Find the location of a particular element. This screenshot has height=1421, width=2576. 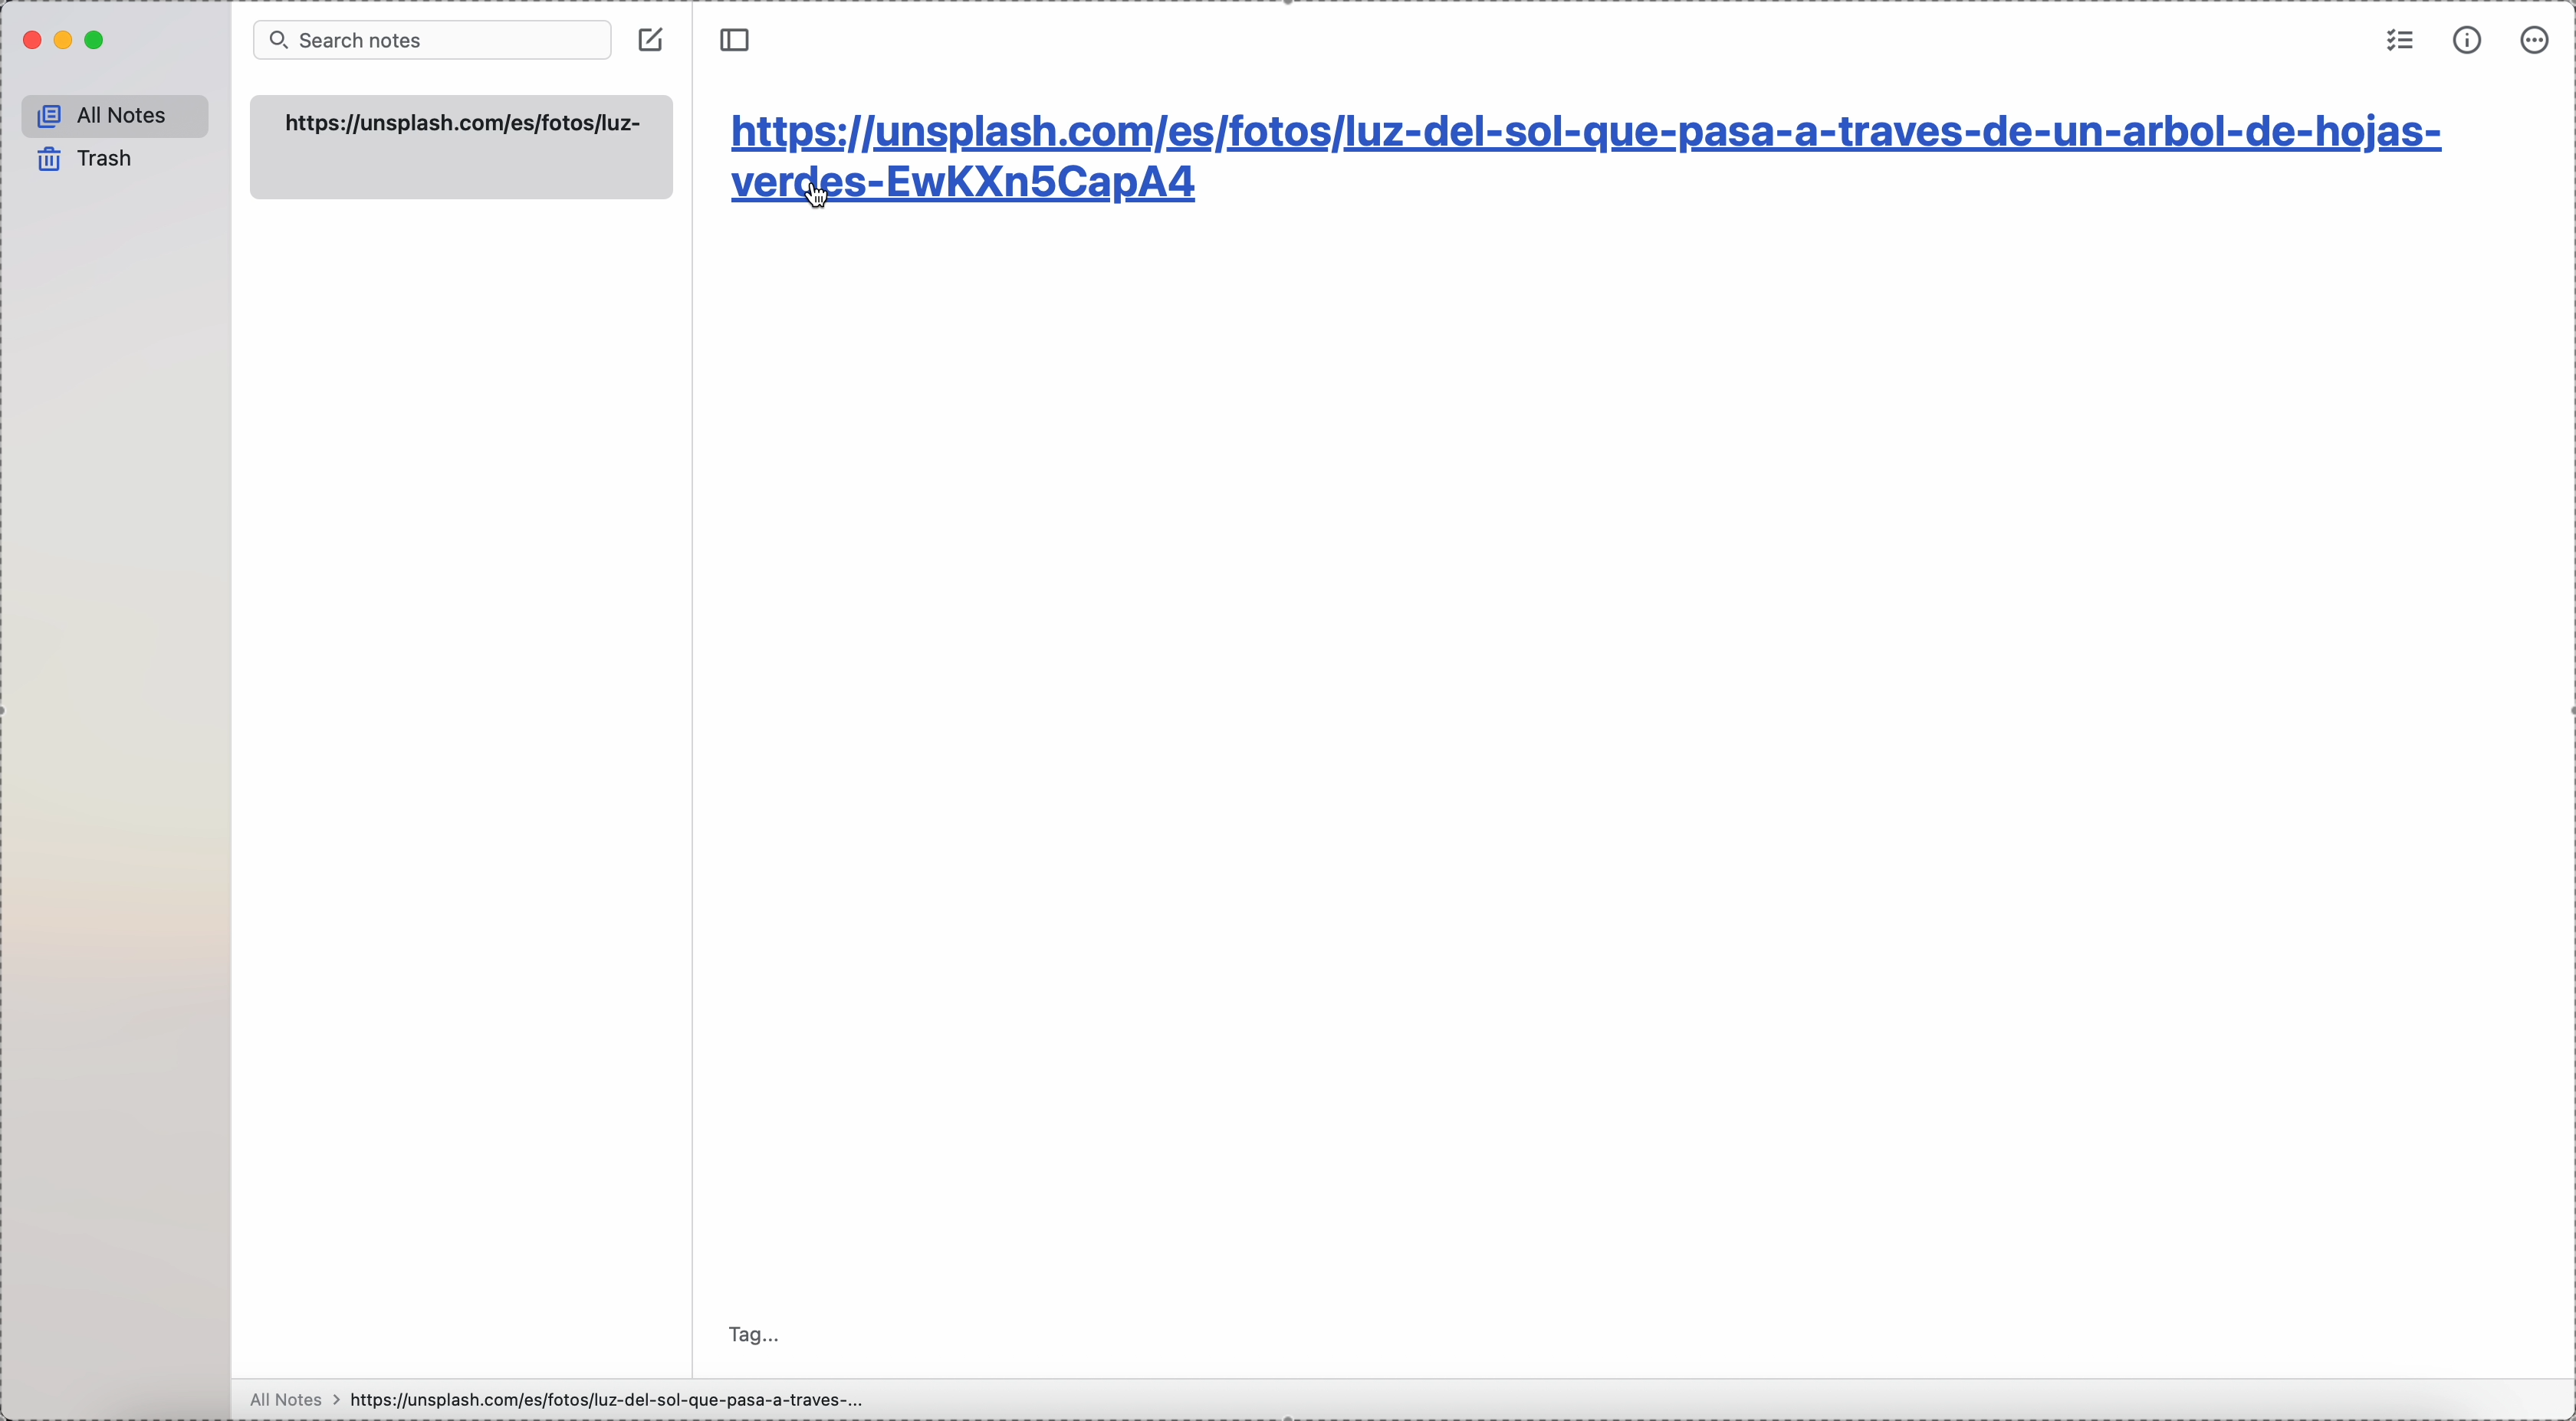

toggle sidebar is located at coordinates (733, 41).